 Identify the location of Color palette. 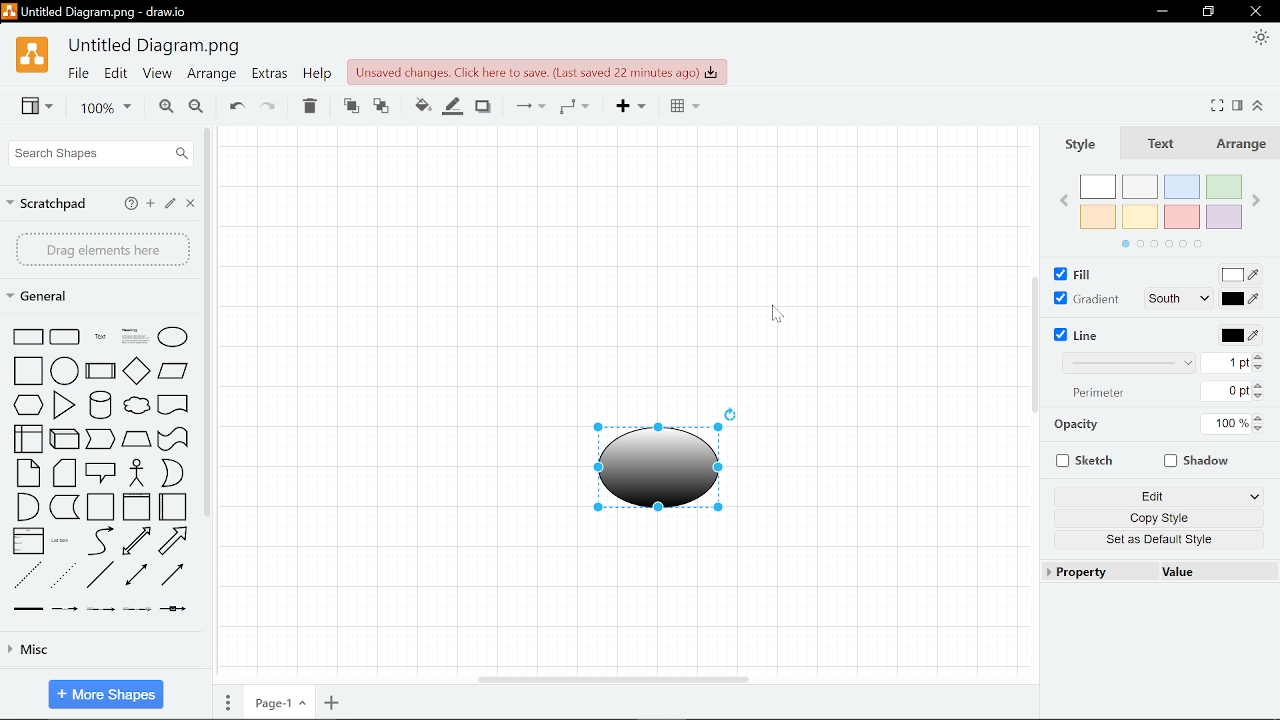
(1161, 204).